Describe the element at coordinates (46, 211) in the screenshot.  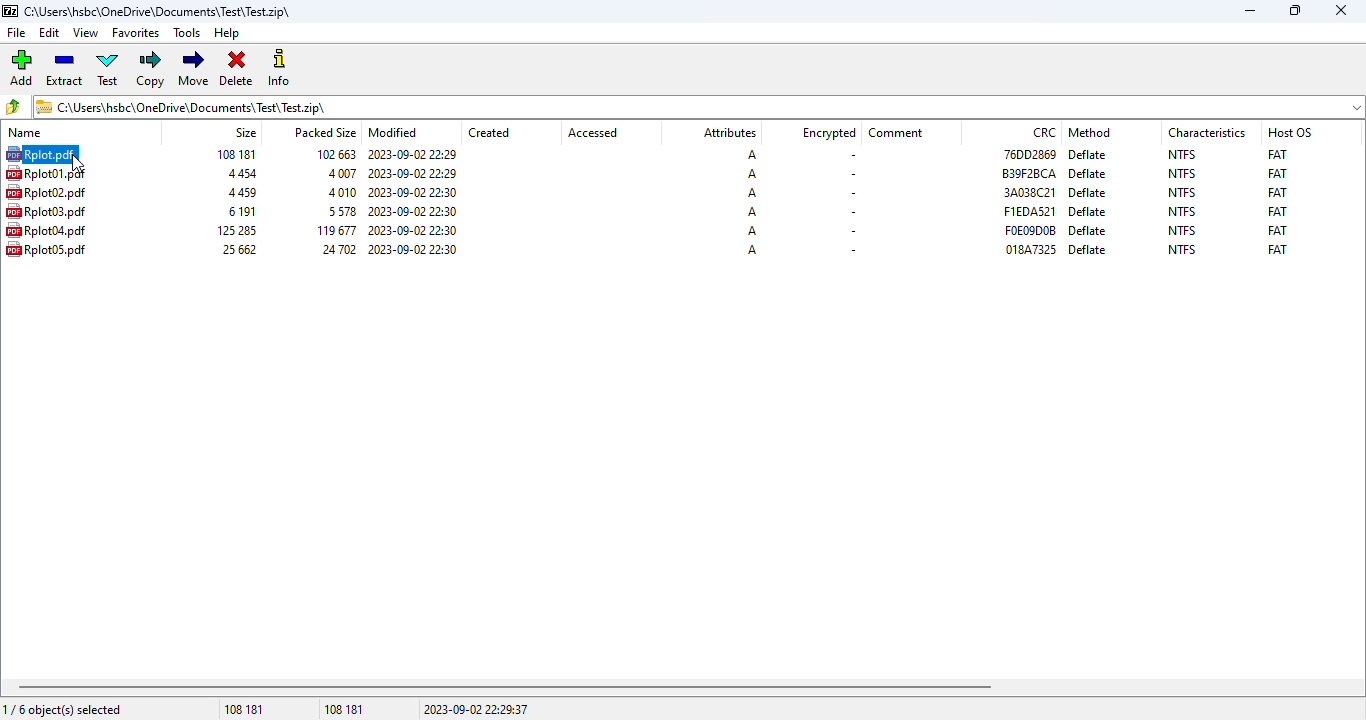
I see `file` at that location.